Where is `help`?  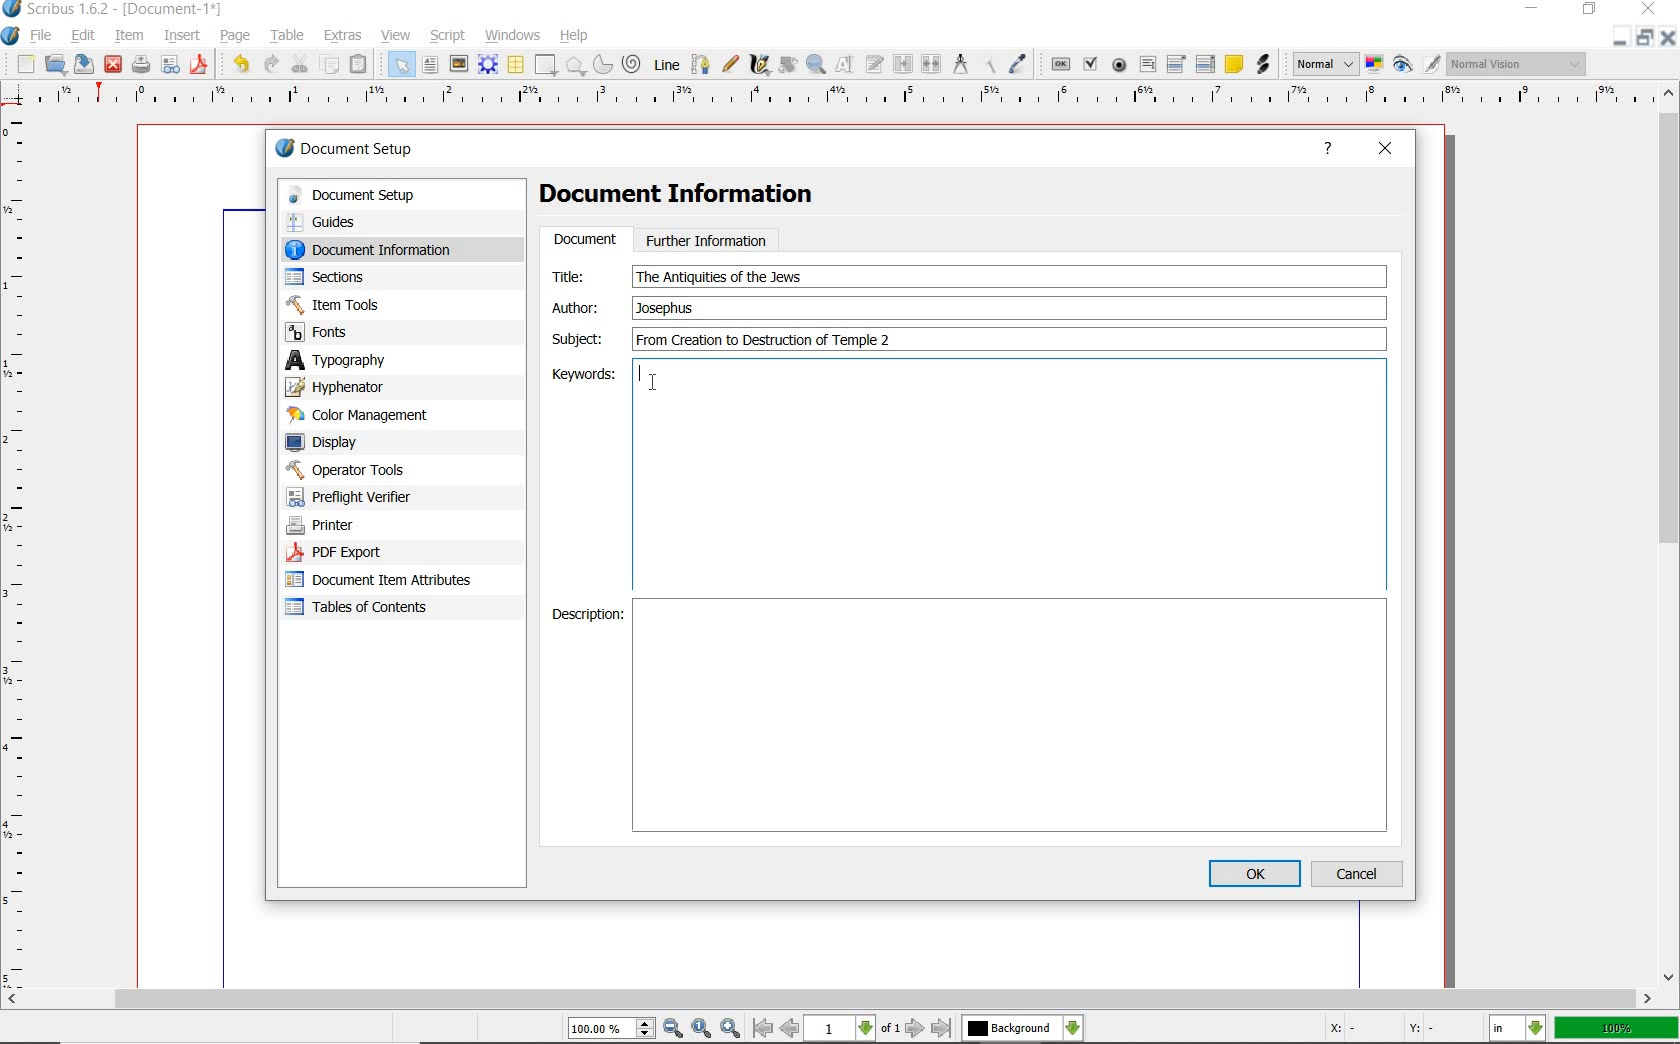 help is located at coordinates (1328, 151).